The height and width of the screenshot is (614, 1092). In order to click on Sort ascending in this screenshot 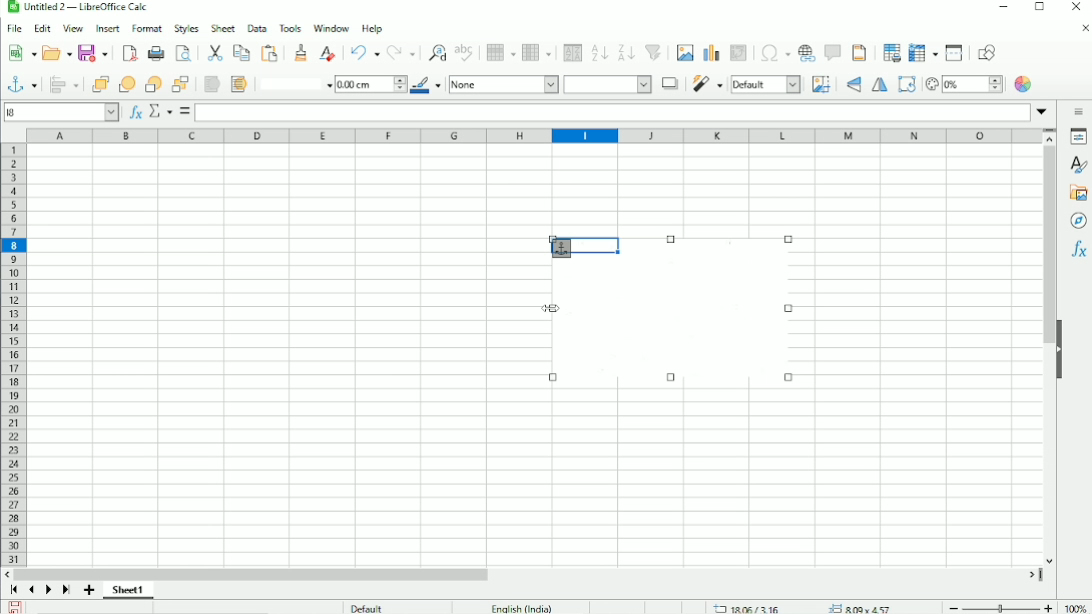, I will do `click(599, 52)`.